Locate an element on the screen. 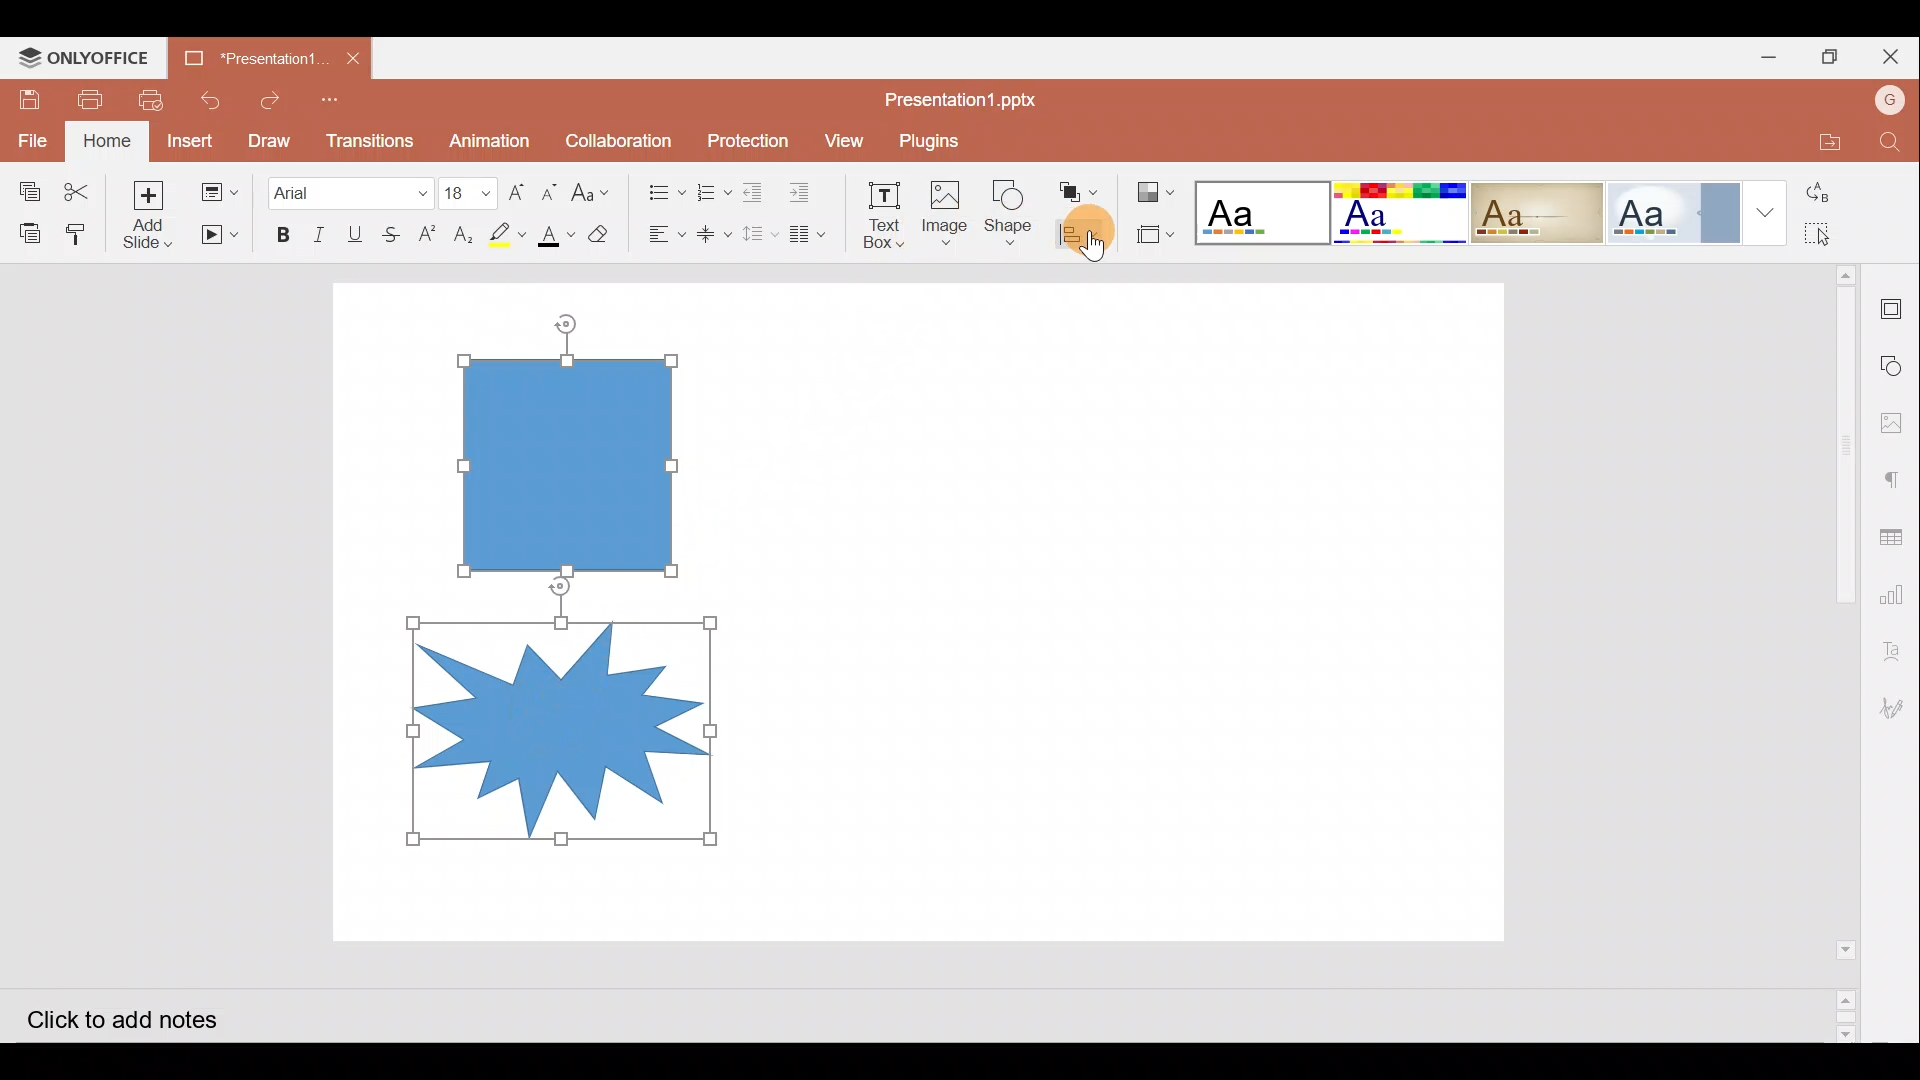  Animation is located at coordinates (490, 135).